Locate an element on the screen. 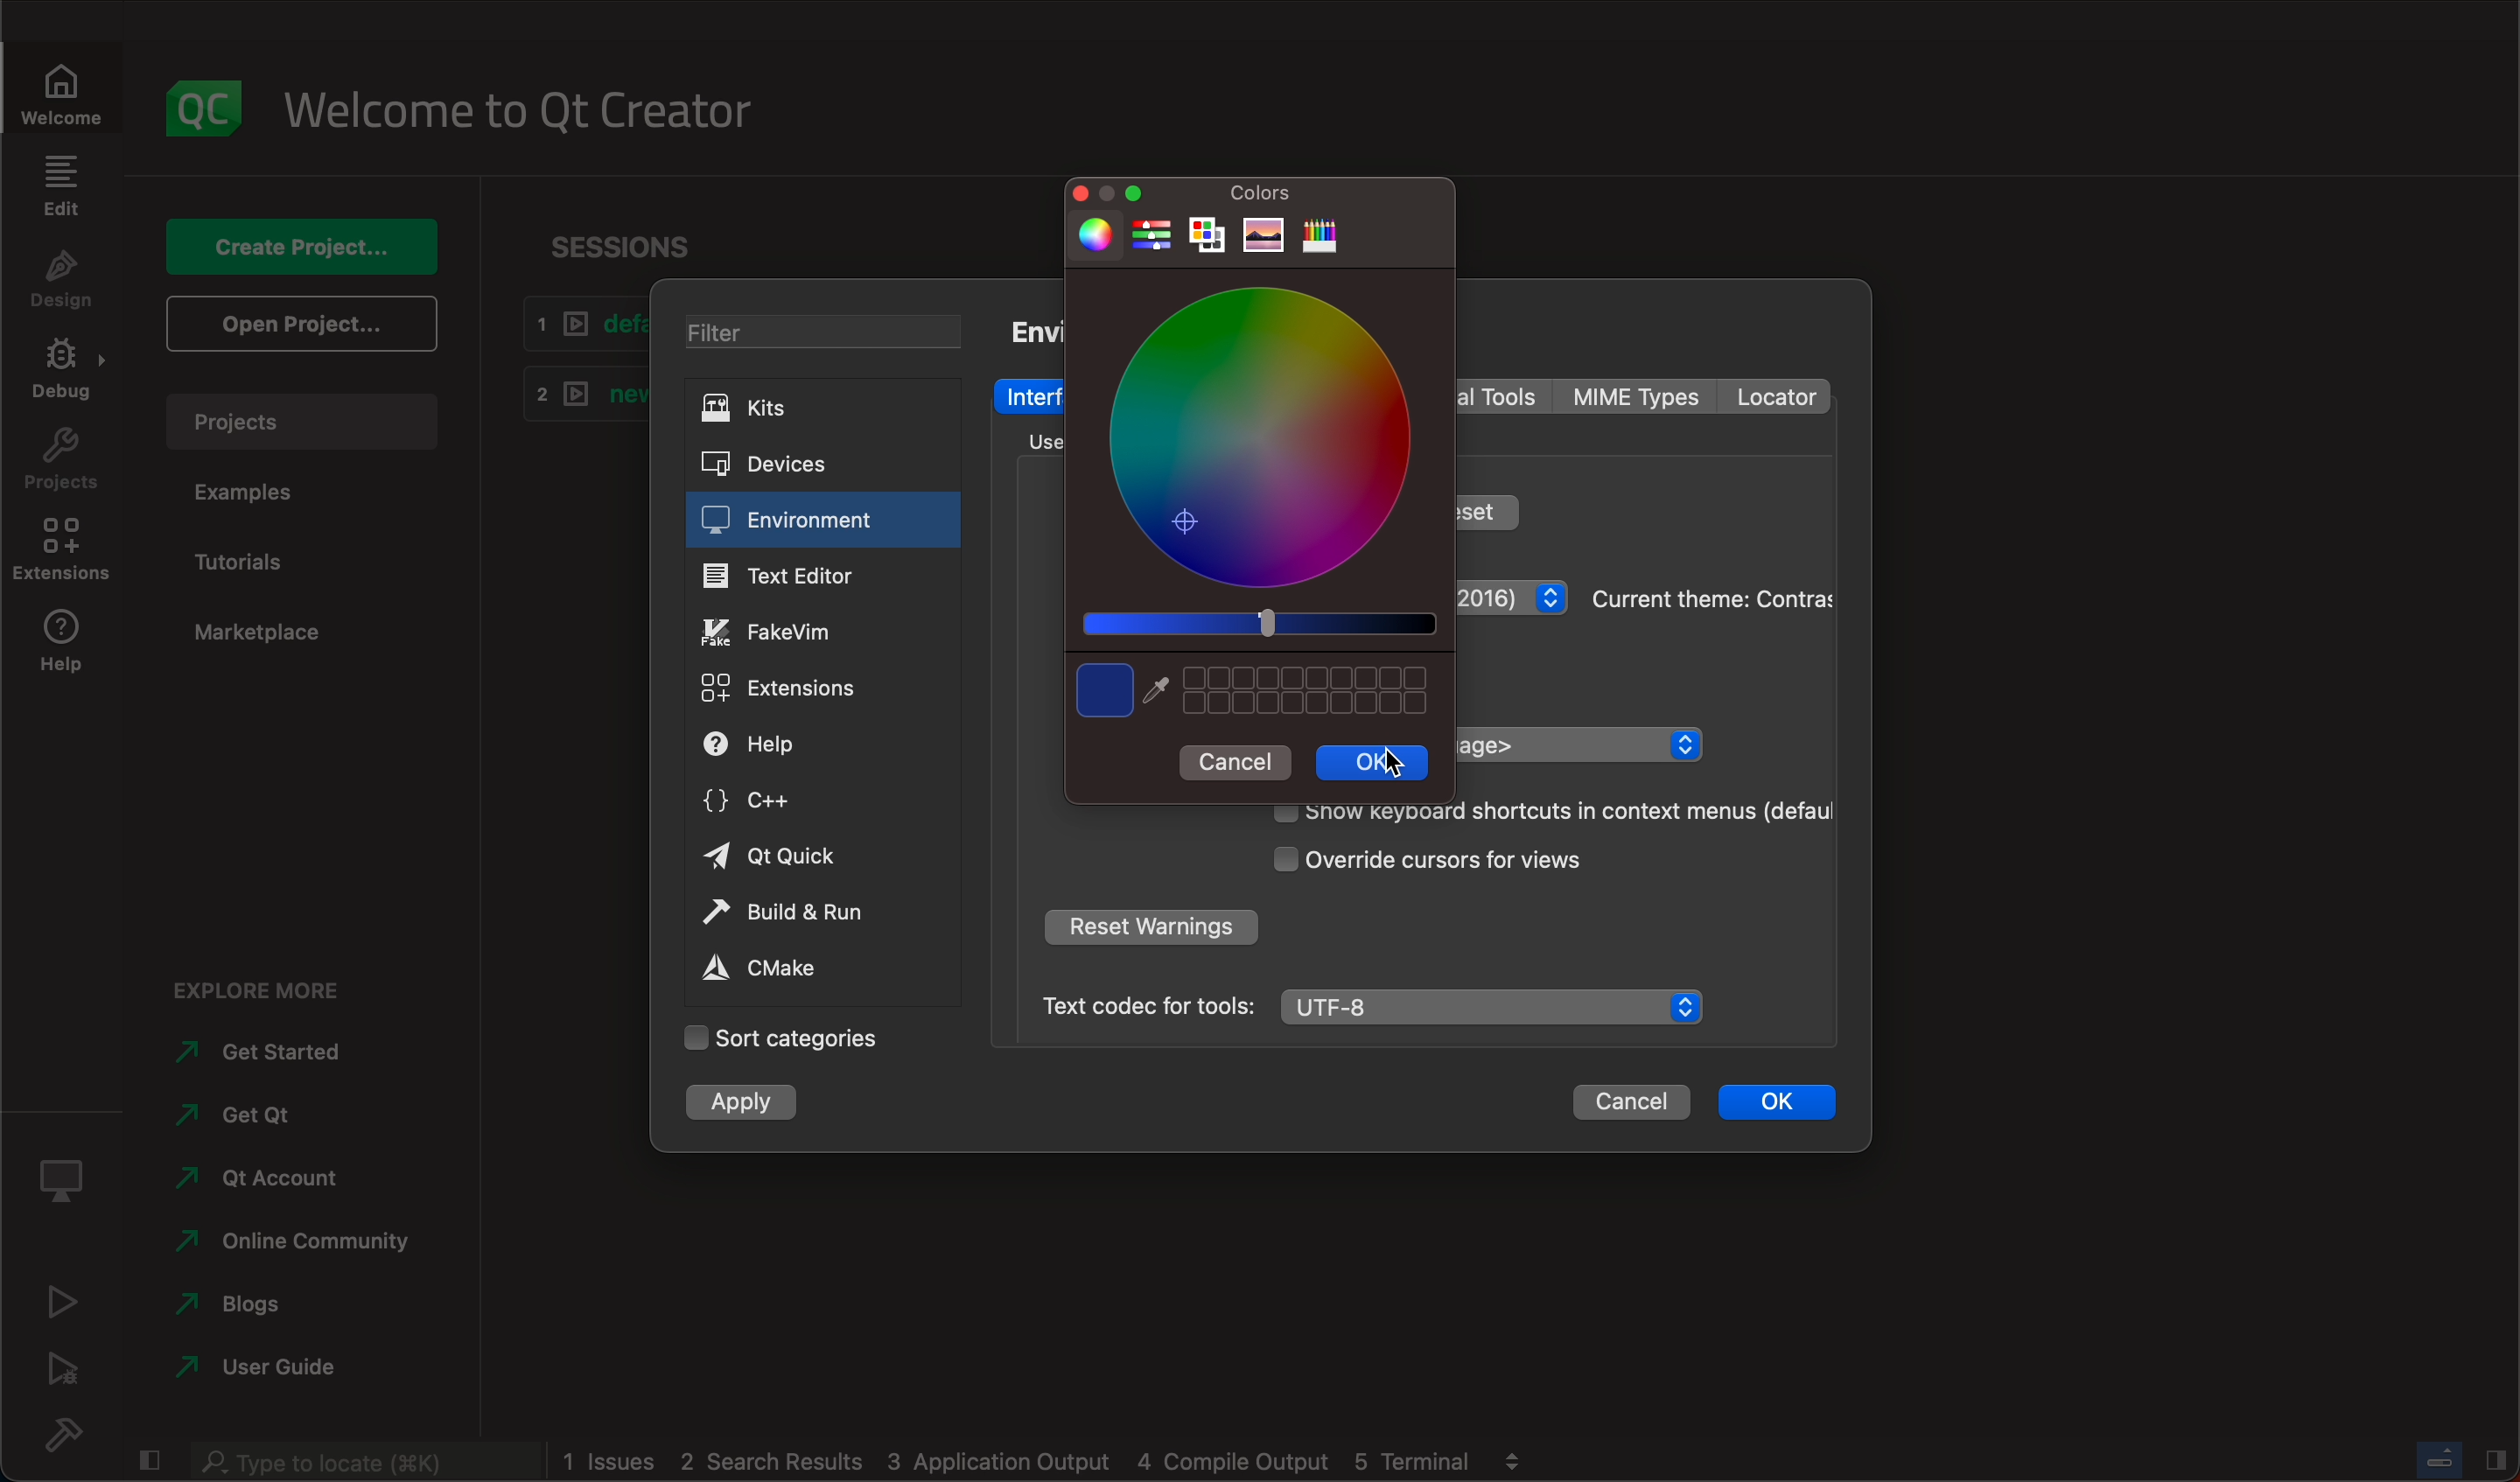  reset warnings is located at coordinates (1149, 930).